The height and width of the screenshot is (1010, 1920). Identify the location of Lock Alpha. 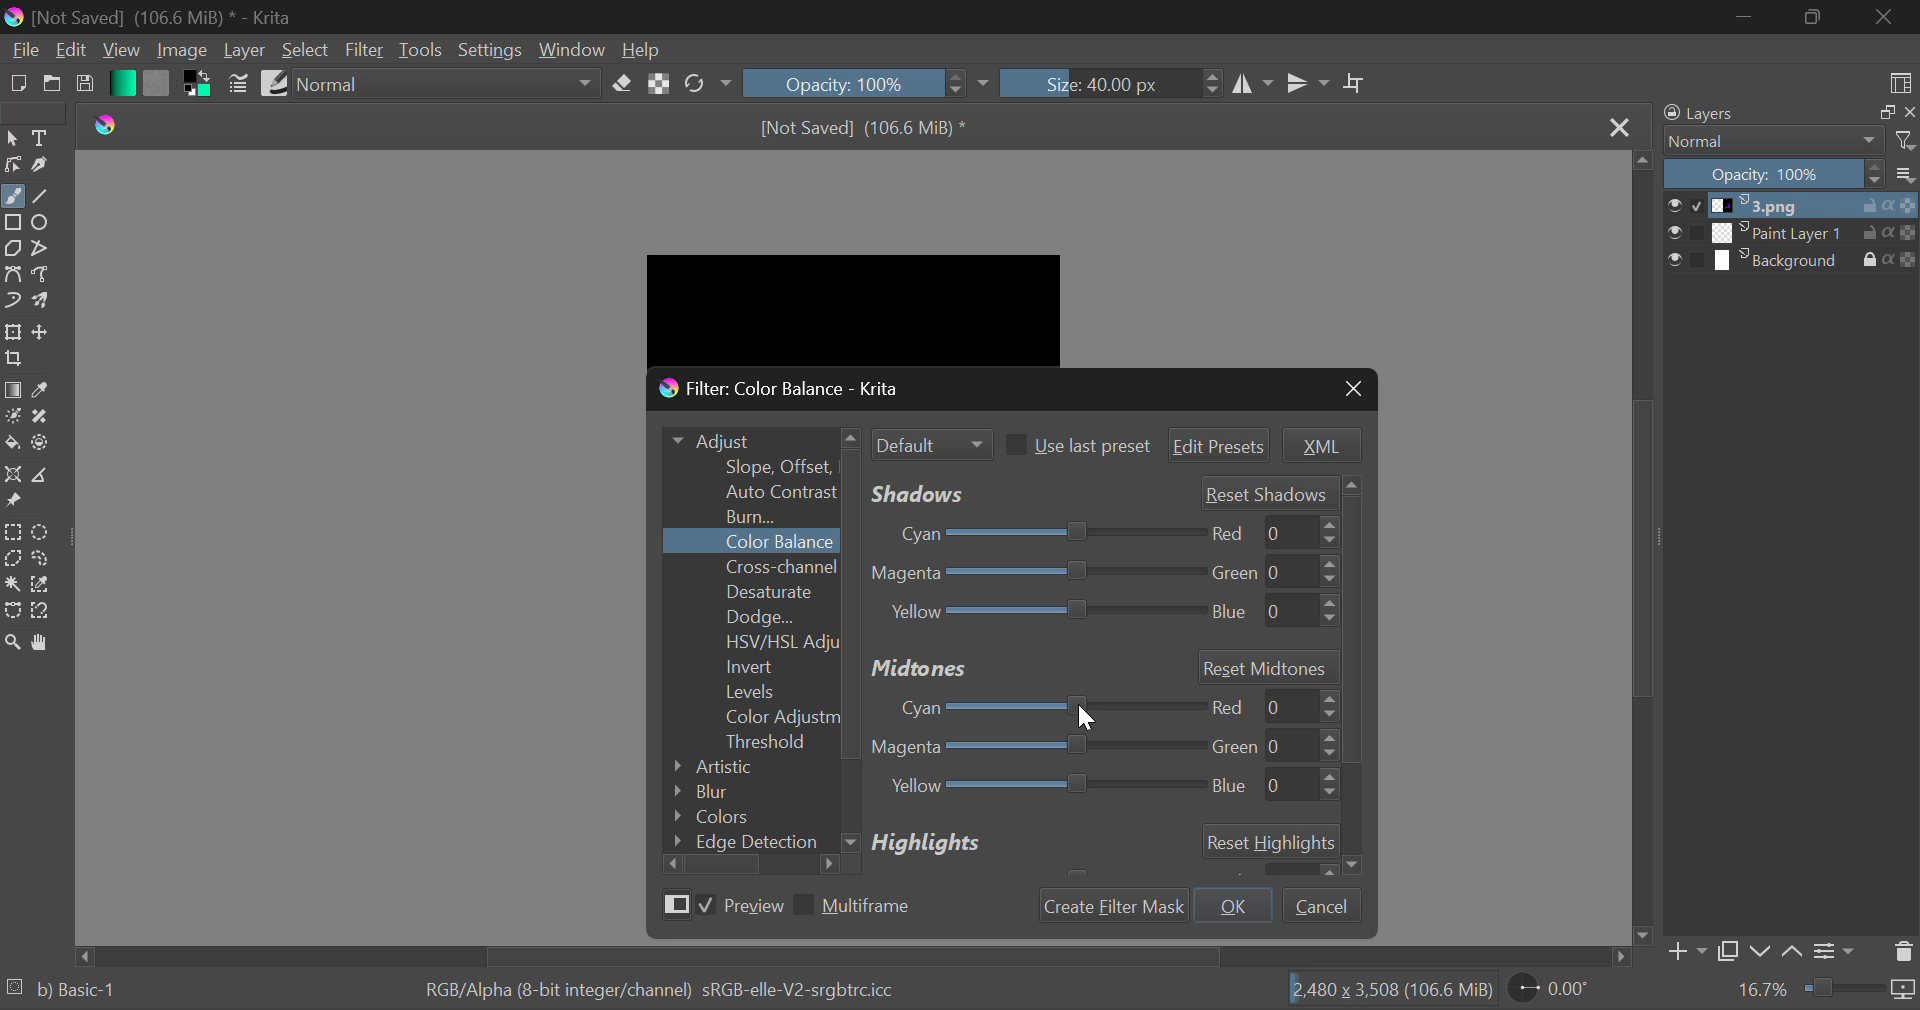
(659, 84).